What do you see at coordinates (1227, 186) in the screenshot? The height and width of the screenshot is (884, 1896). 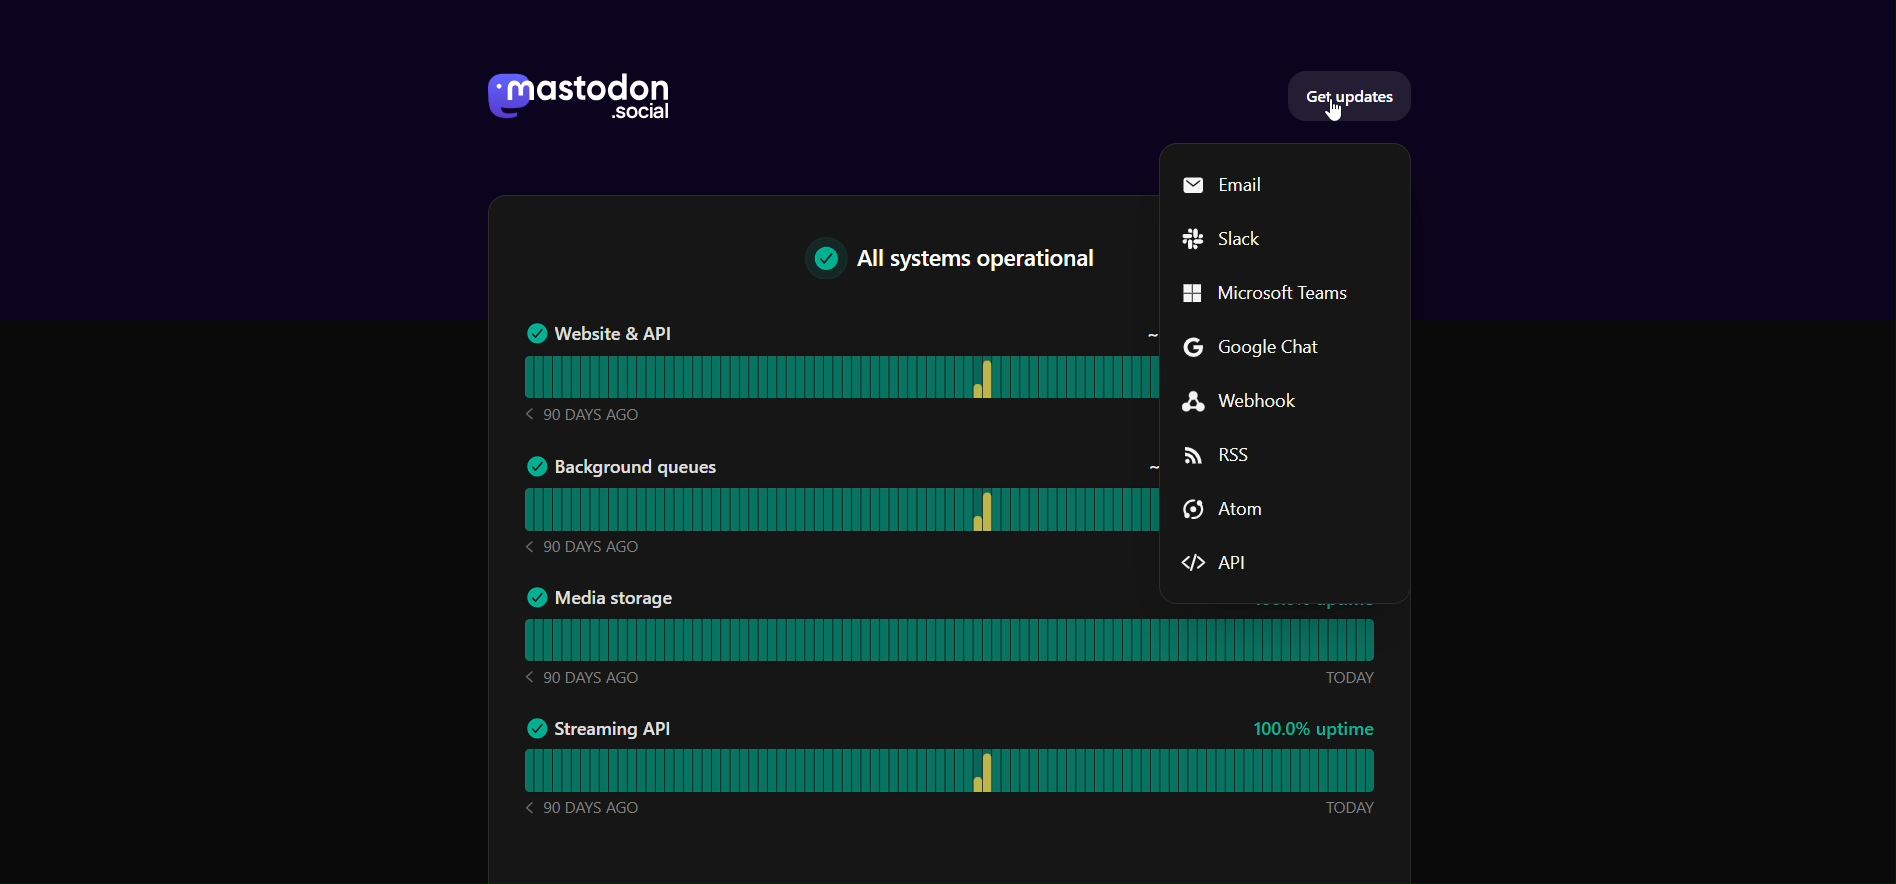 I see `Email` at bounding box center [1227, 186].